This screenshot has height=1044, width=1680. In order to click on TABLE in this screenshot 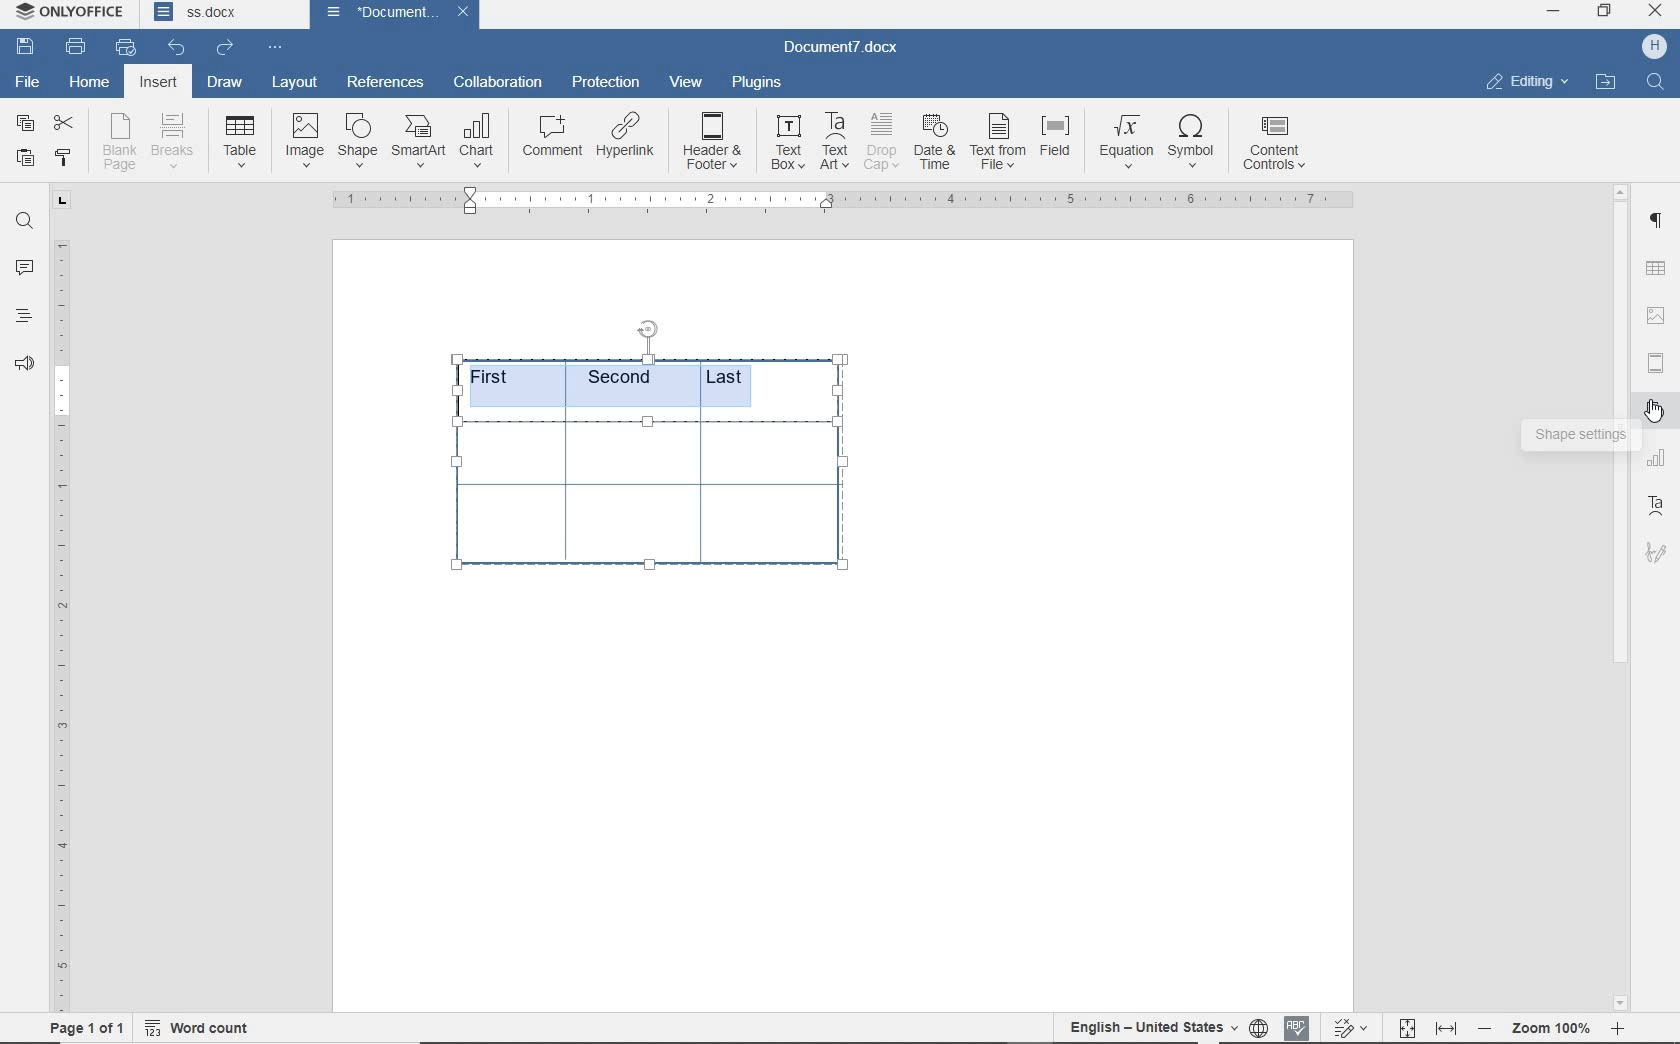, I will do `click(1658, 460)`.